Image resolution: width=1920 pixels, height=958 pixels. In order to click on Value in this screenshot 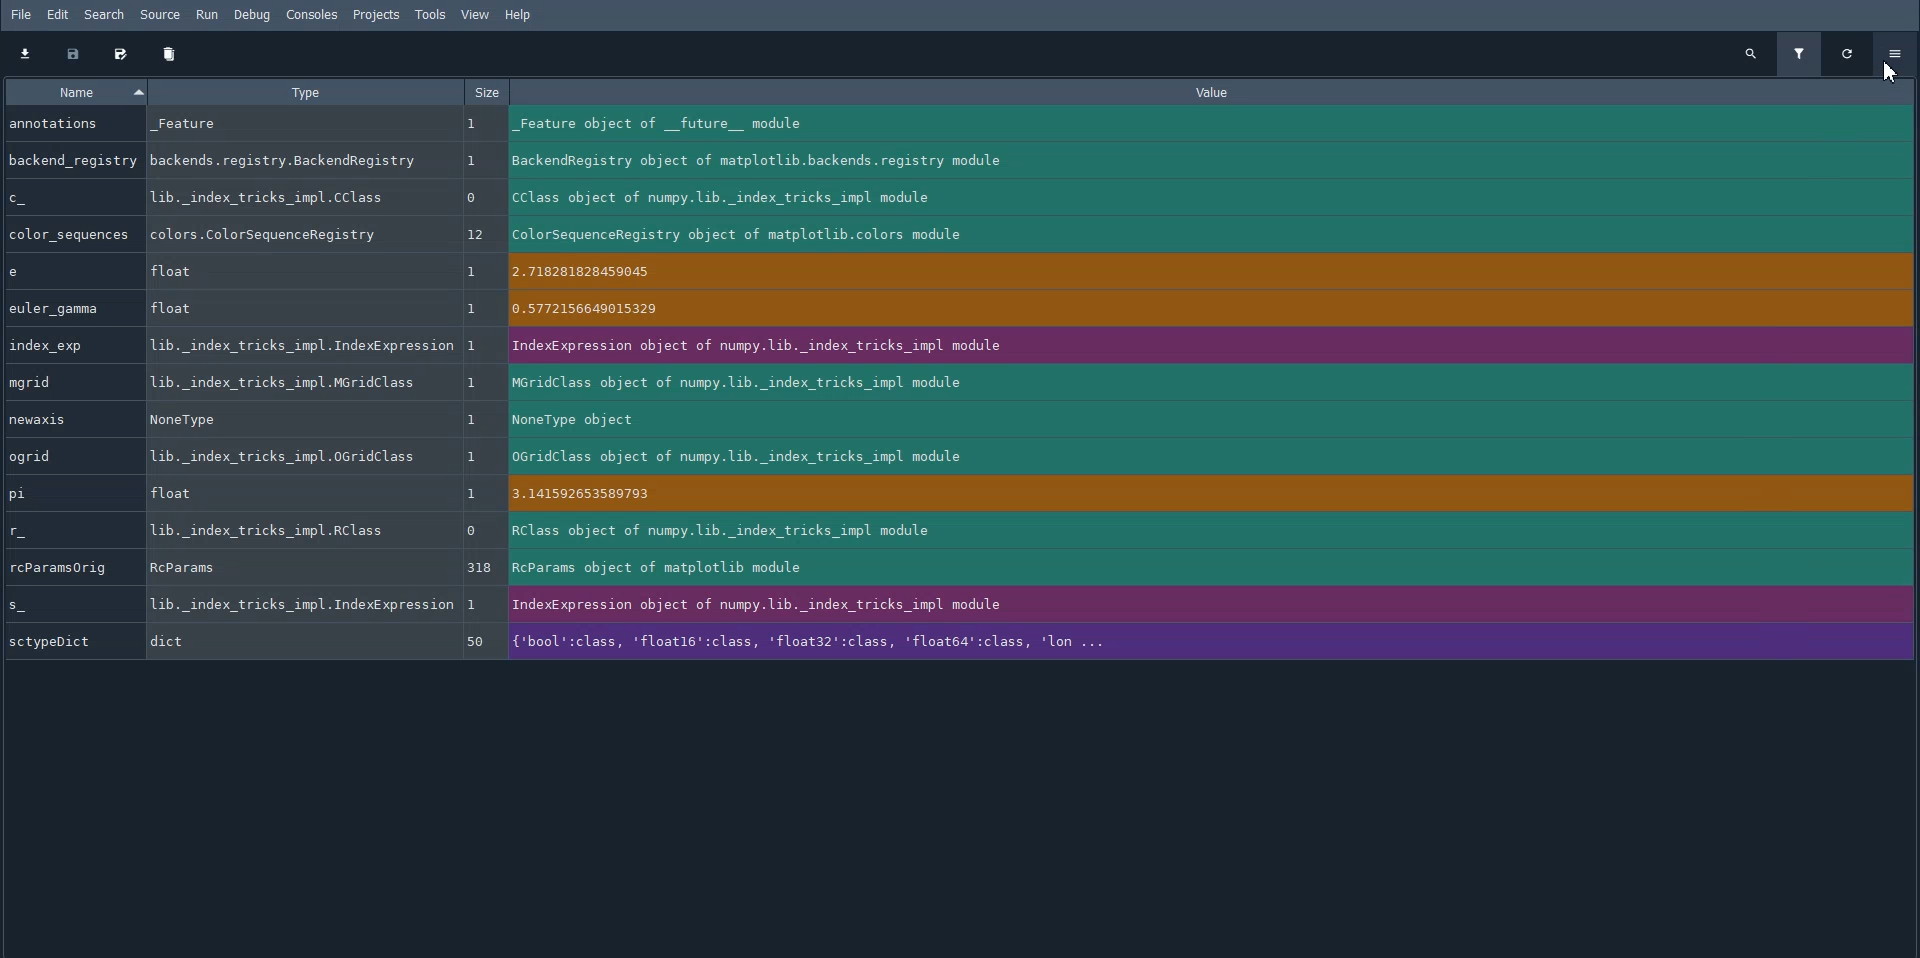, I will do `click(1219, 93)`.